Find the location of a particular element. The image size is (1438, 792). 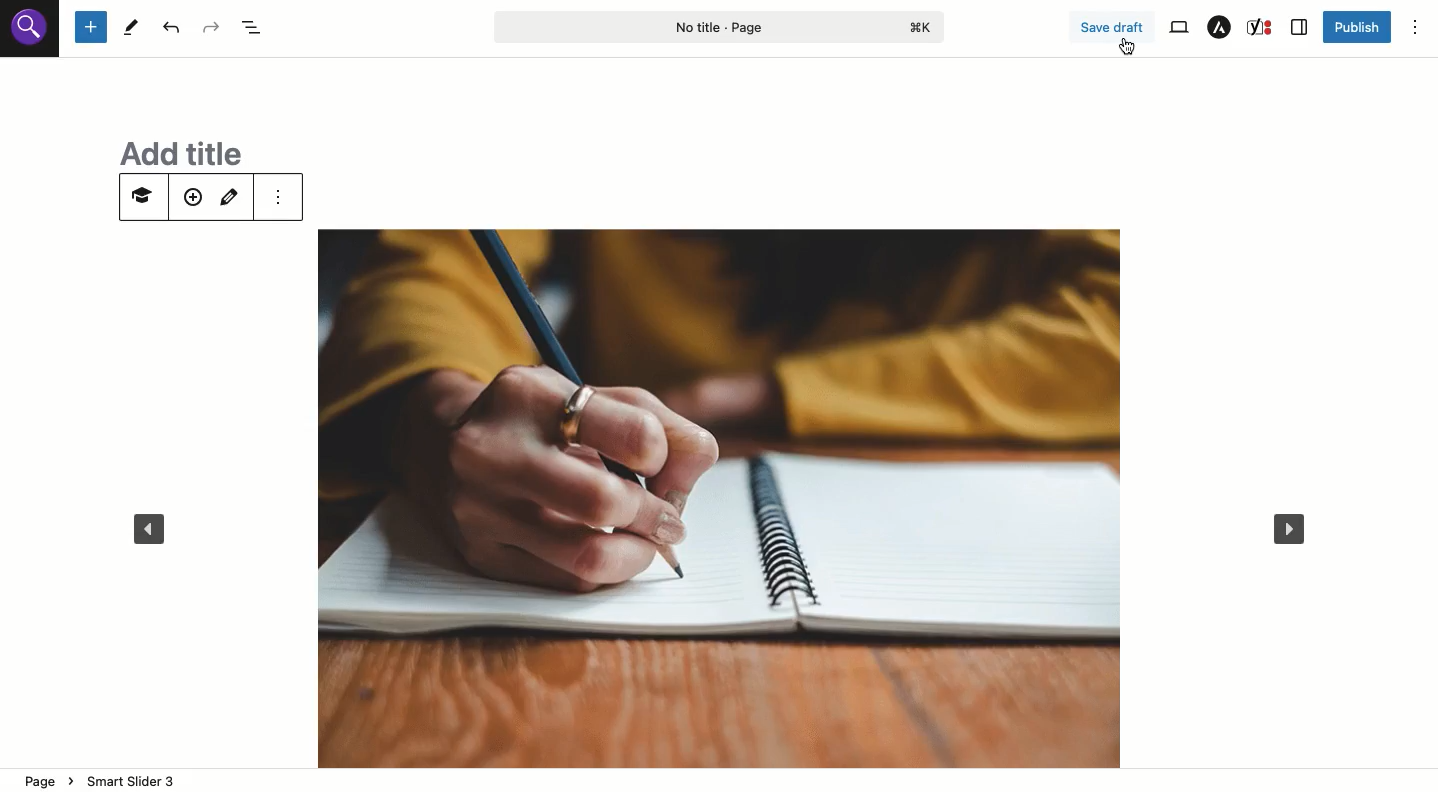

Tools is located at coordinates (132, 27).